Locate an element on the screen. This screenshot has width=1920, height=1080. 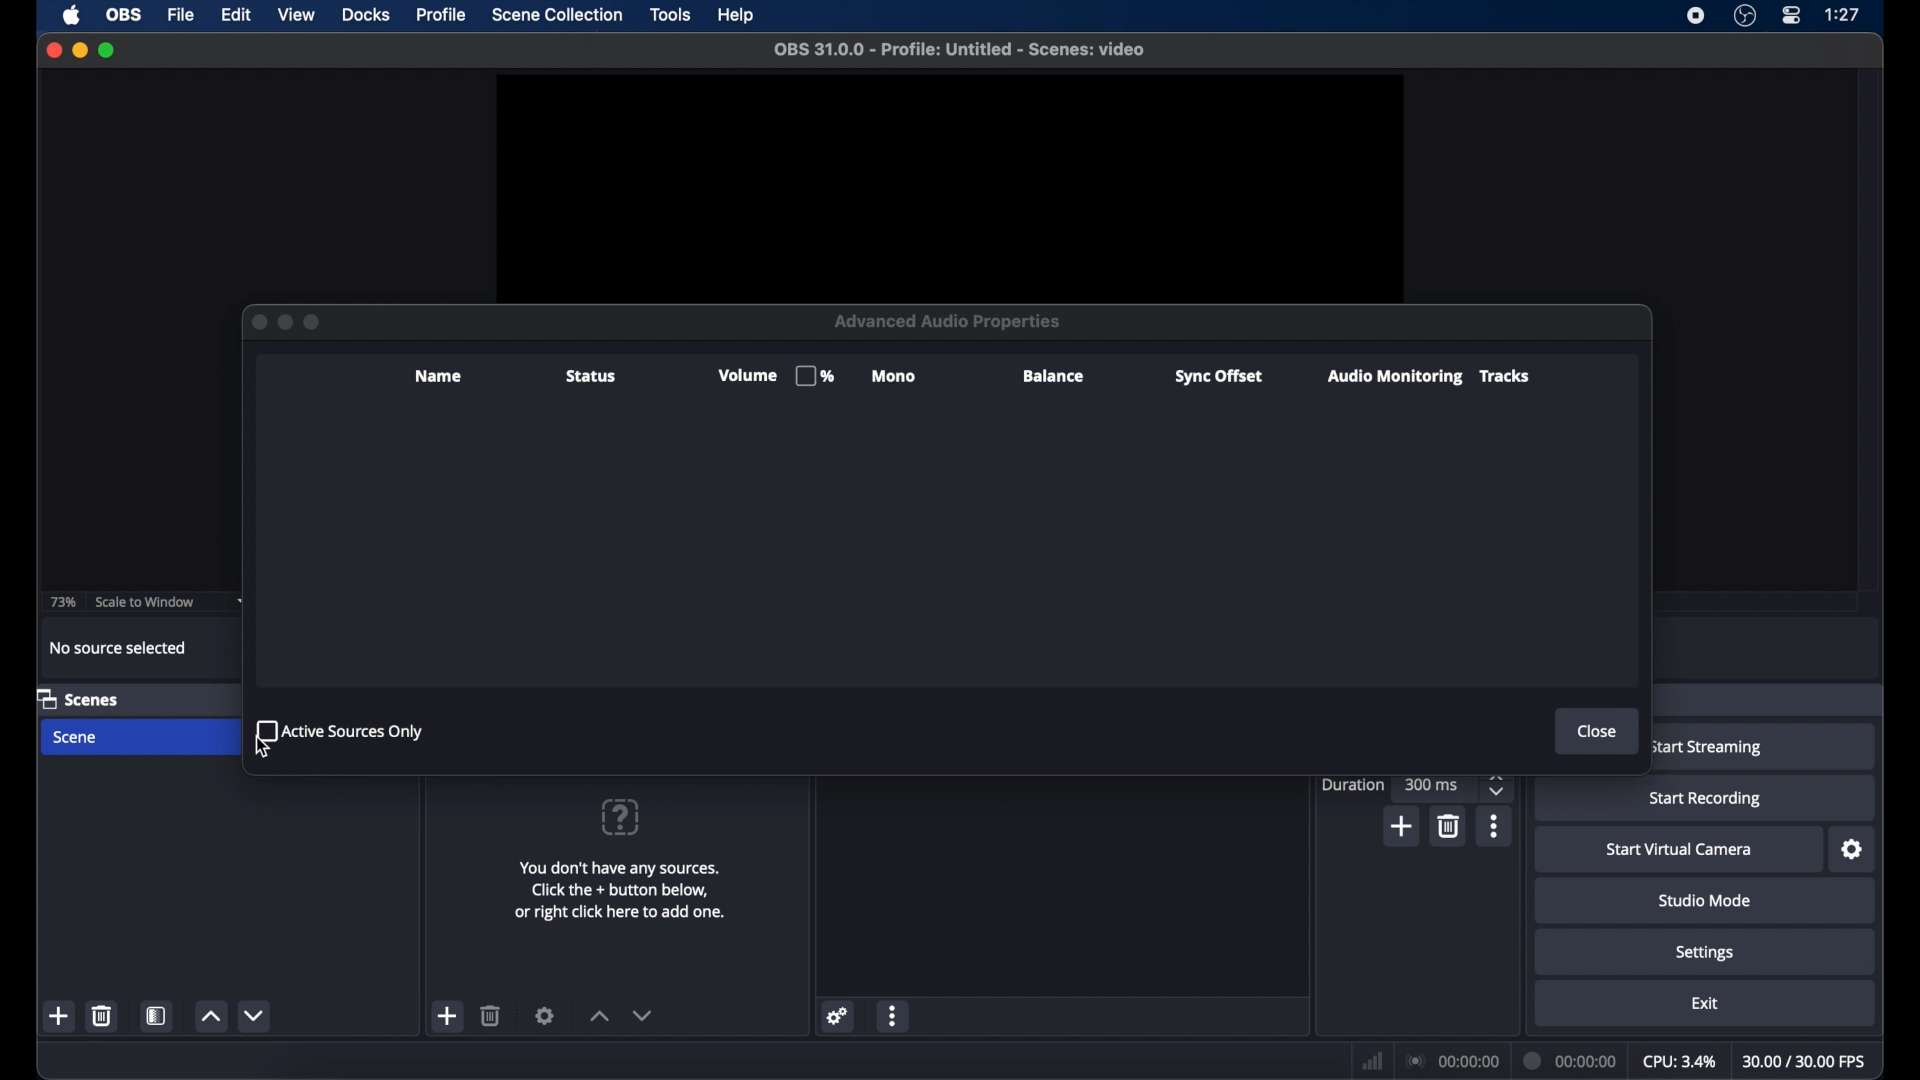
add is located at coordinates (449, 1017).